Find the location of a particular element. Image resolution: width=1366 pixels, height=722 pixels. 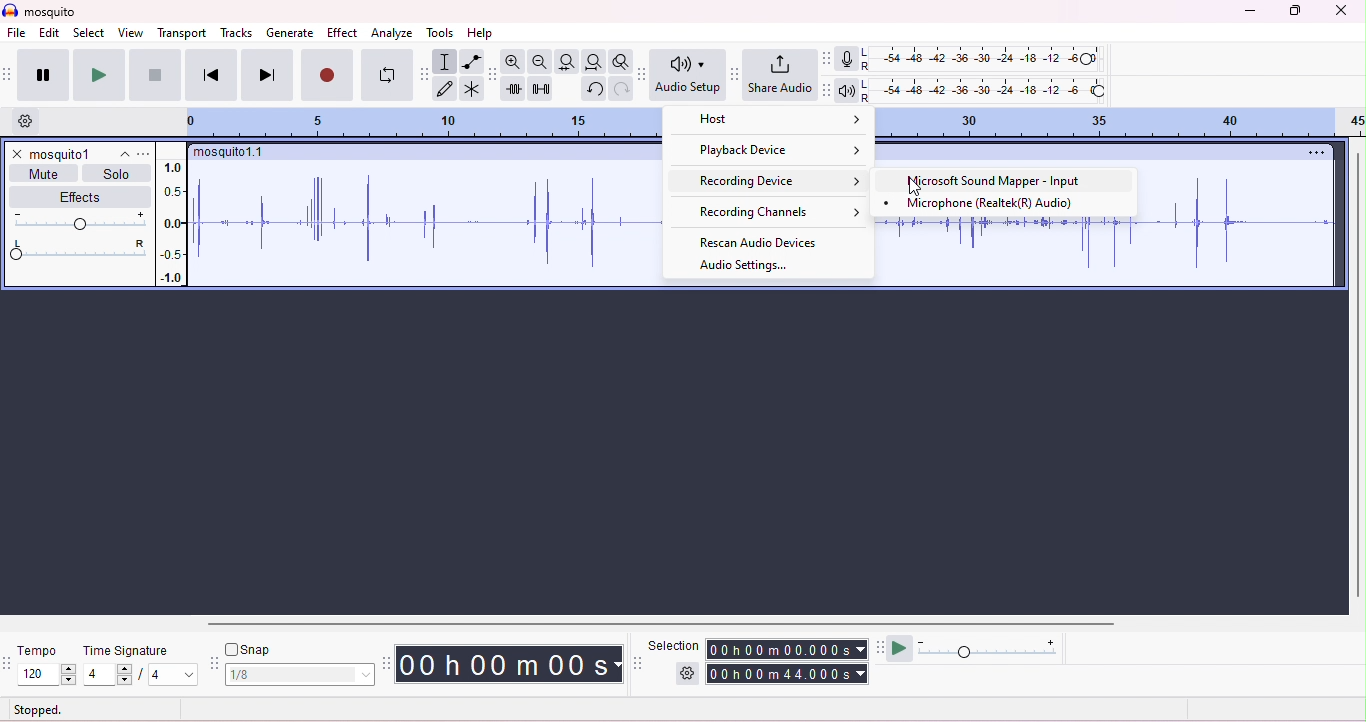

play at speed tool bar is located at coordinates (883, 646).